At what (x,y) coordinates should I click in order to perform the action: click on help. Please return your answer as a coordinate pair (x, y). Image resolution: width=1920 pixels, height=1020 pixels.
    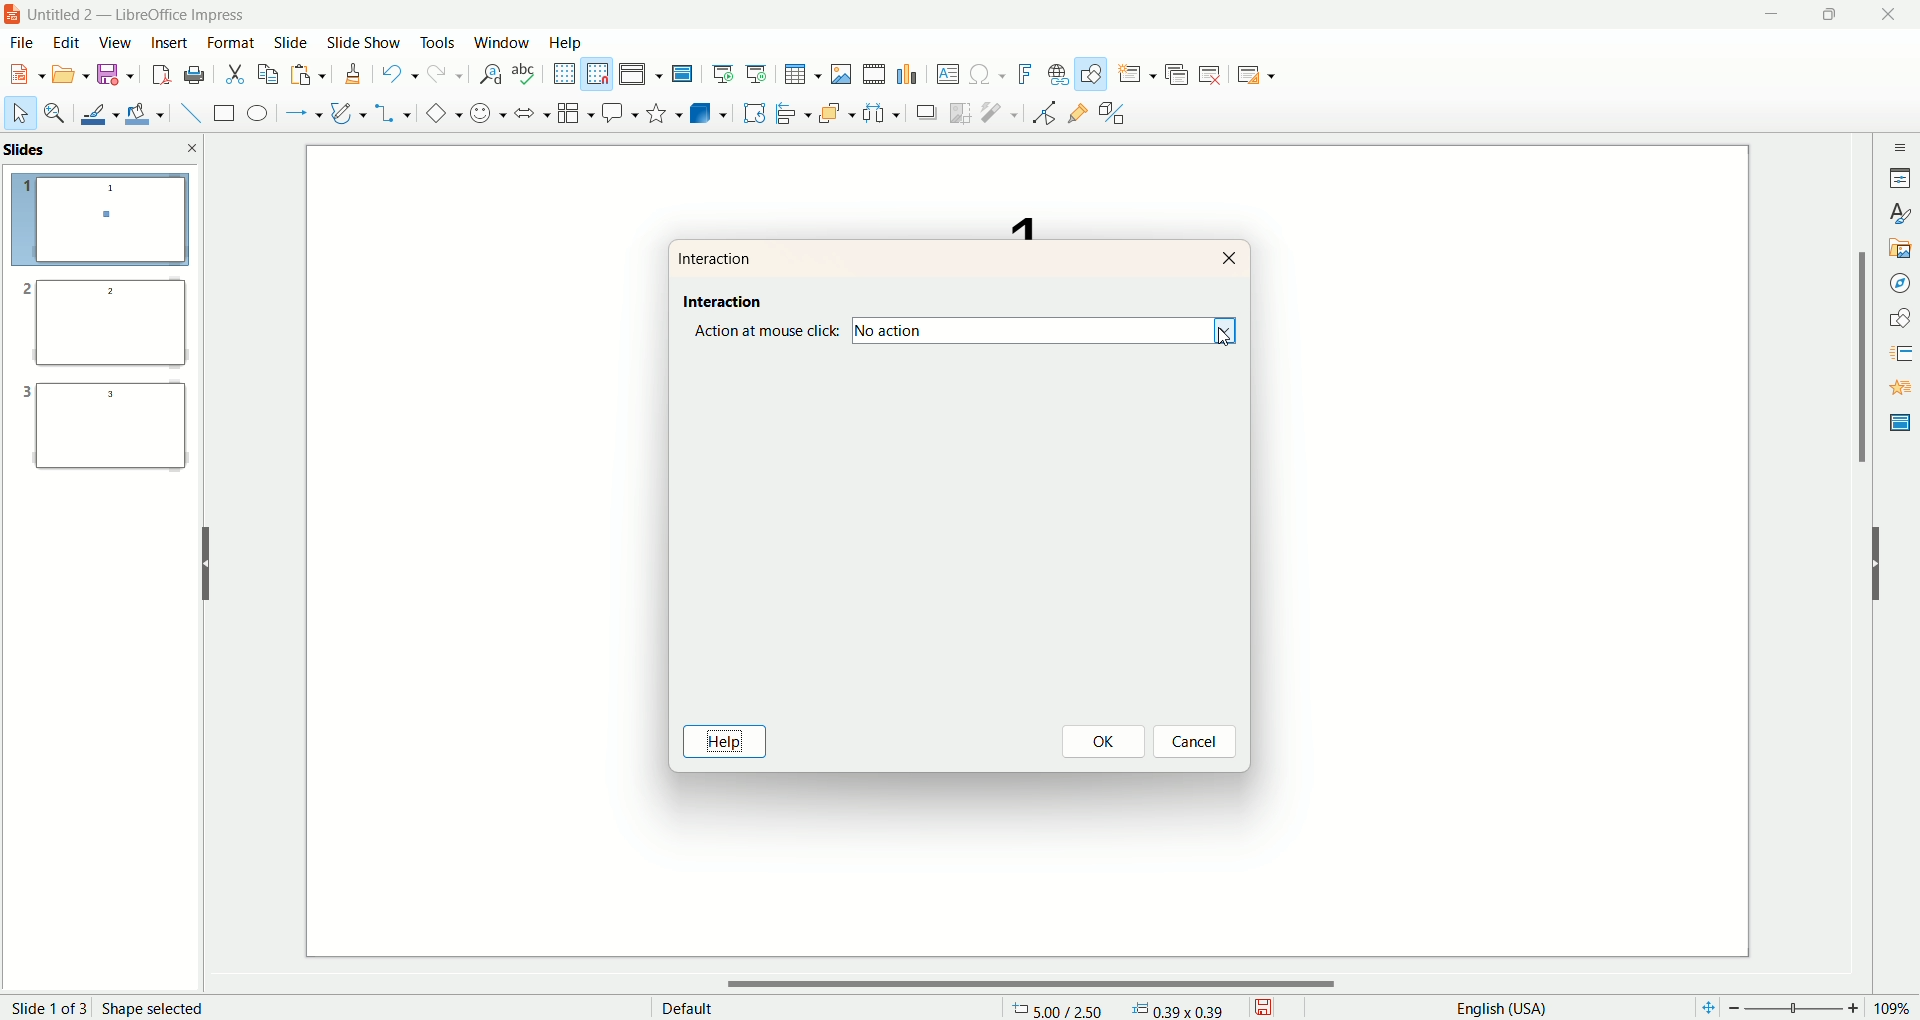
    Looking at the image, I should click on (730, 743).